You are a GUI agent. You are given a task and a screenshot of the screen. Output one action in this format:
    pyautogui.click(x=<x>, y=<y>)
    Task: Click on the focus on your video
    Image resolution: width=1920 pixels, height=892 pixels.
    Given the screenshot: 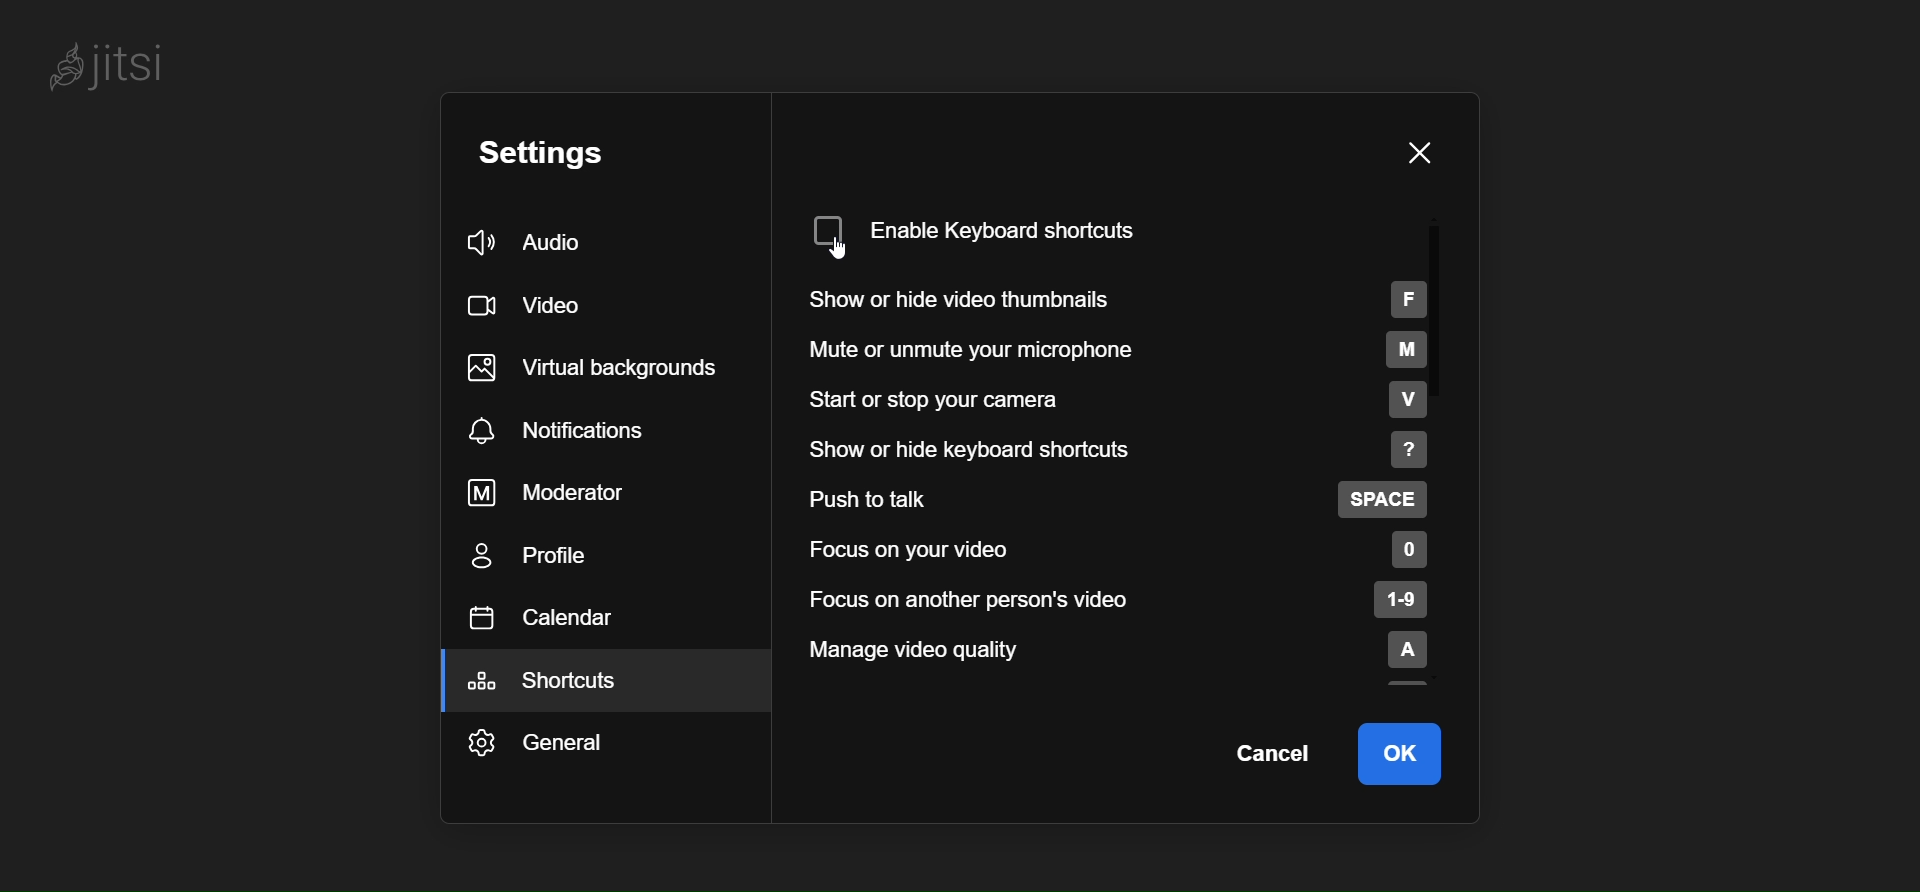 What is the action you would take?
    pyautogui.click(x=1122, y=550)
    